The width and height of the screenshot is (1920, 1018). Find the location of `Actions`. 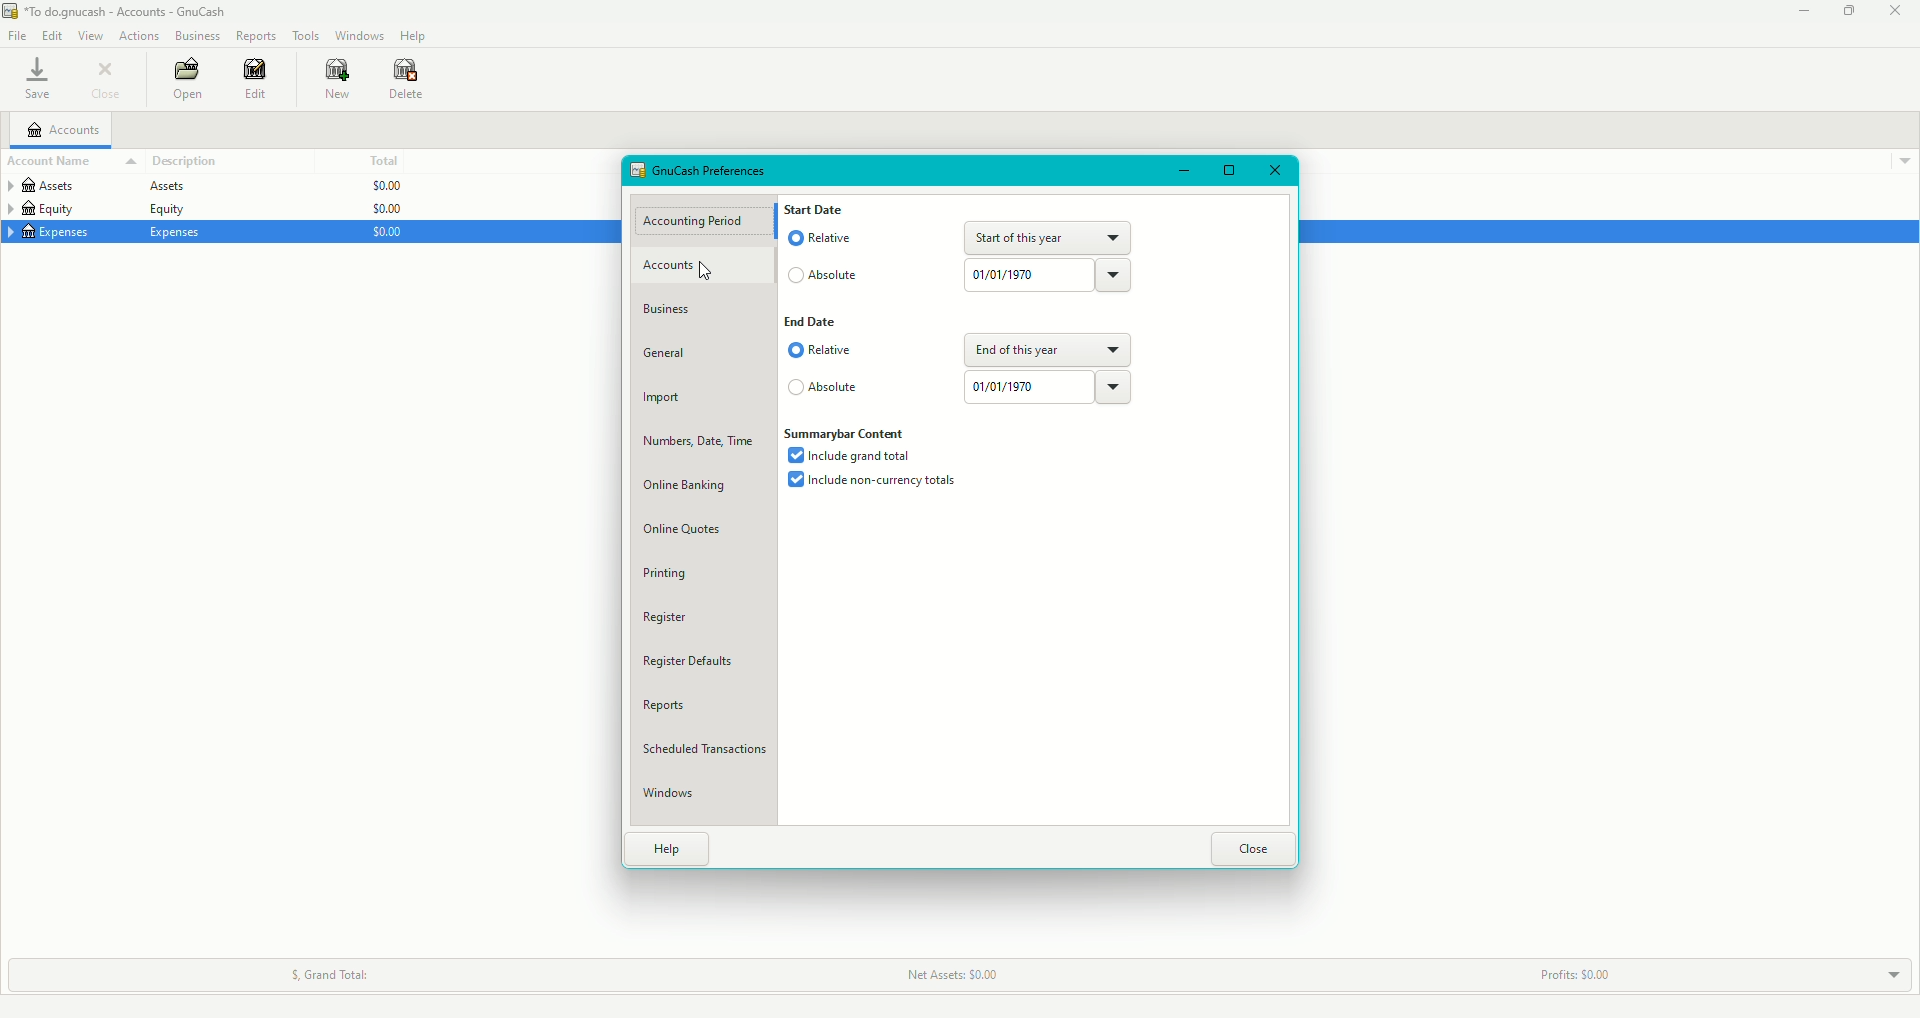

Actions is located at coordinates (141, 36).